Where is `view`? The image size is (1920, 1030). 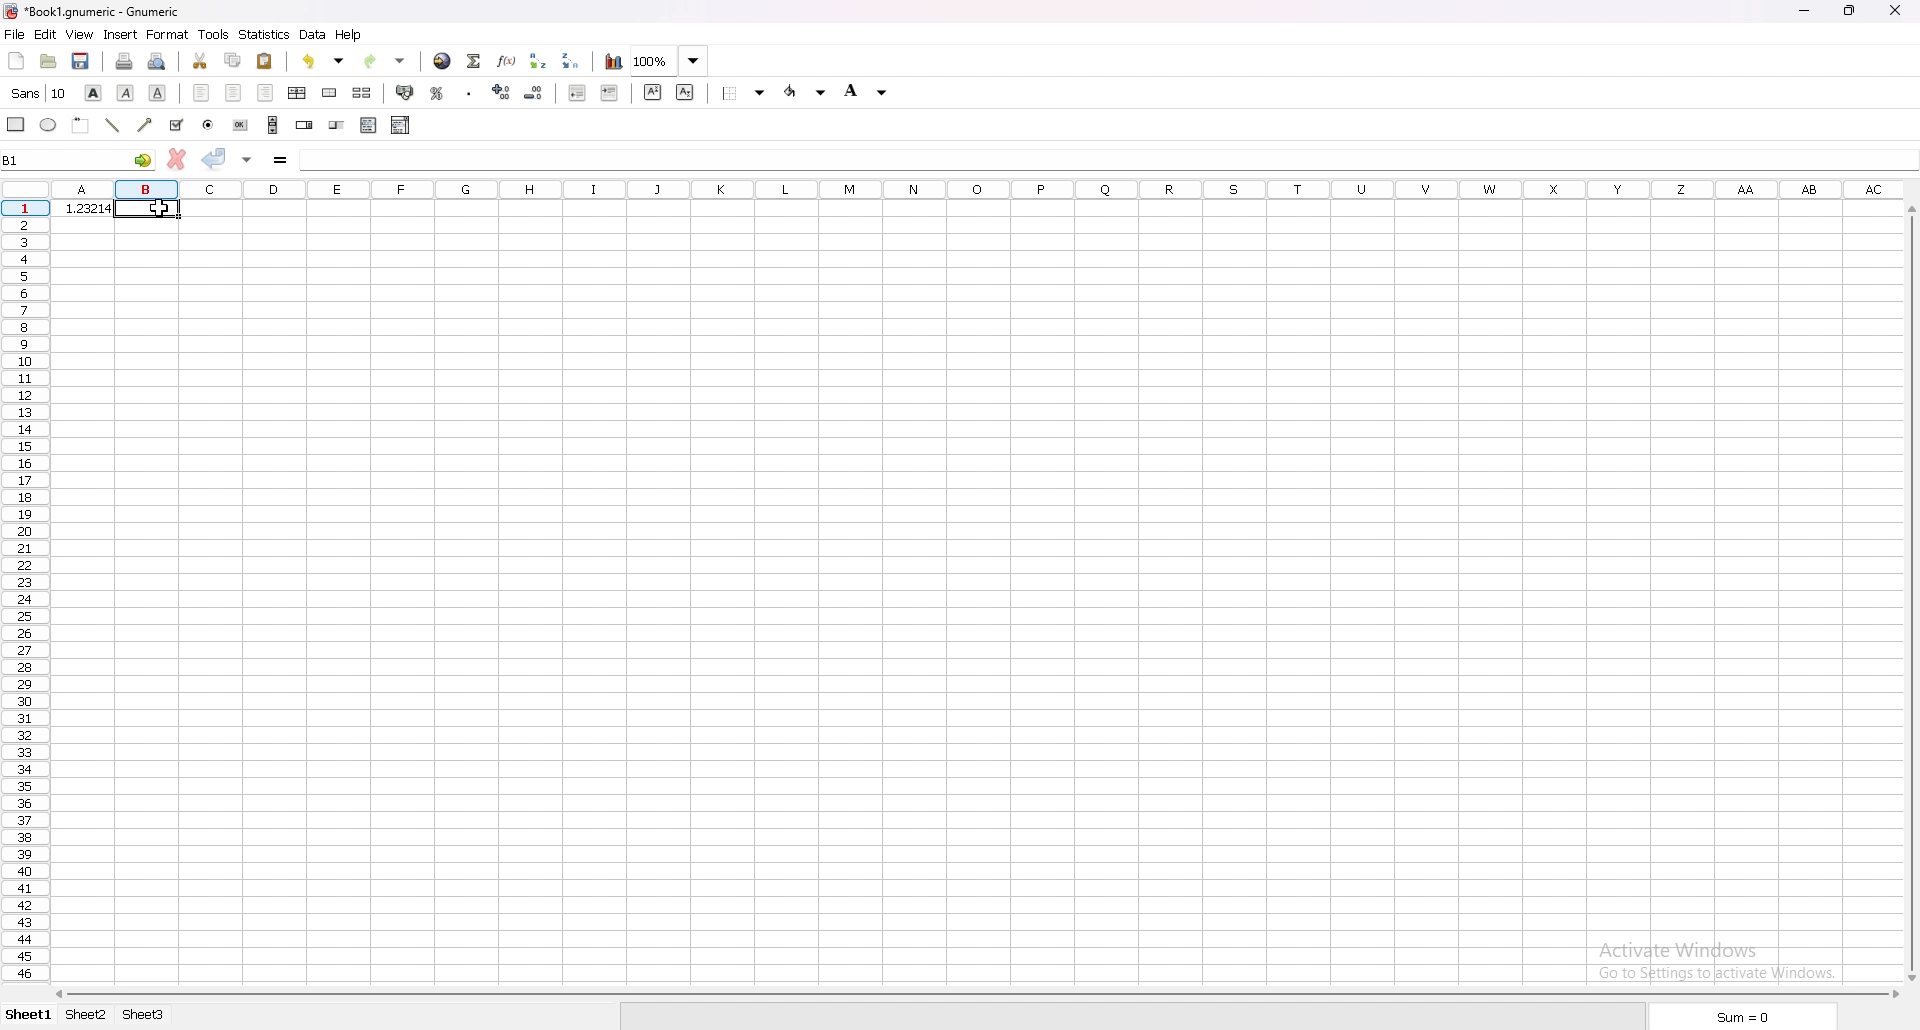 view is located at coordinates (79, 35).